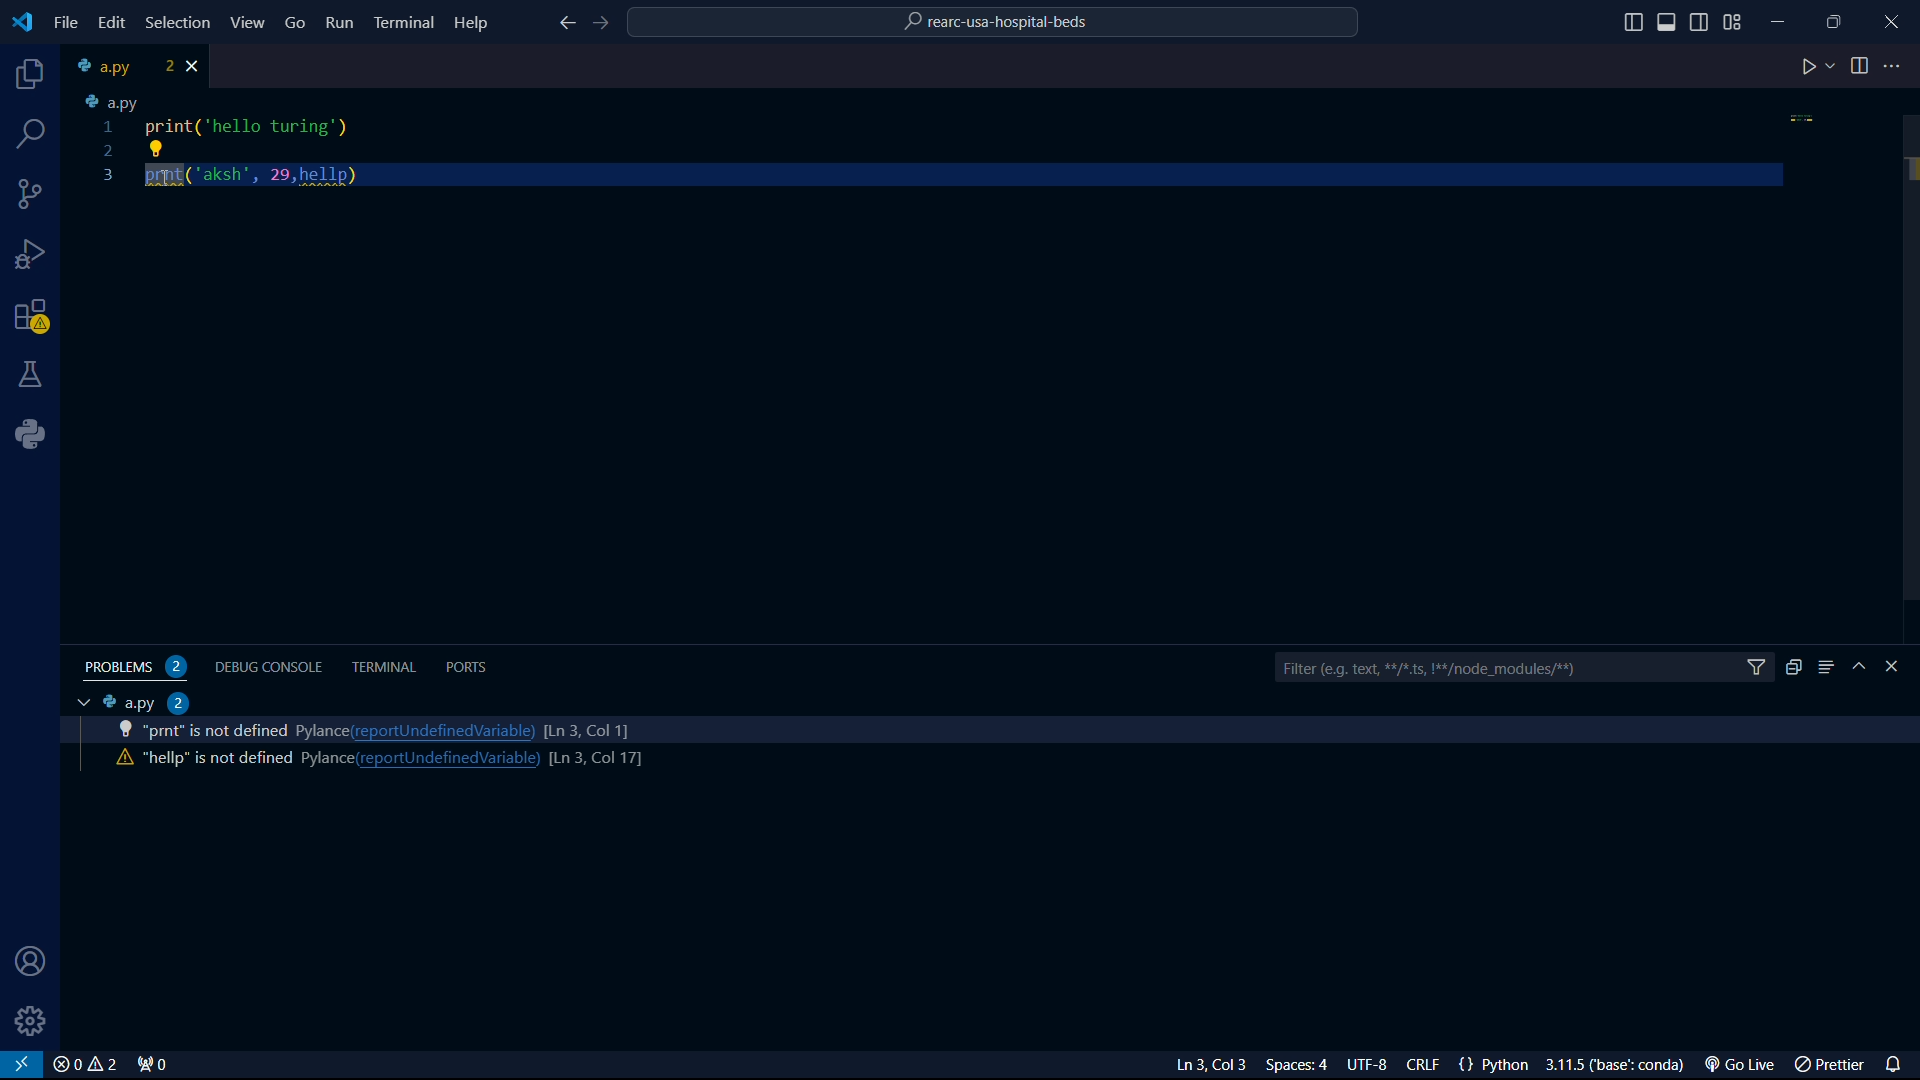 This screenshot has width=1920, height=1080. I want to click on Help, so click(476, 21).